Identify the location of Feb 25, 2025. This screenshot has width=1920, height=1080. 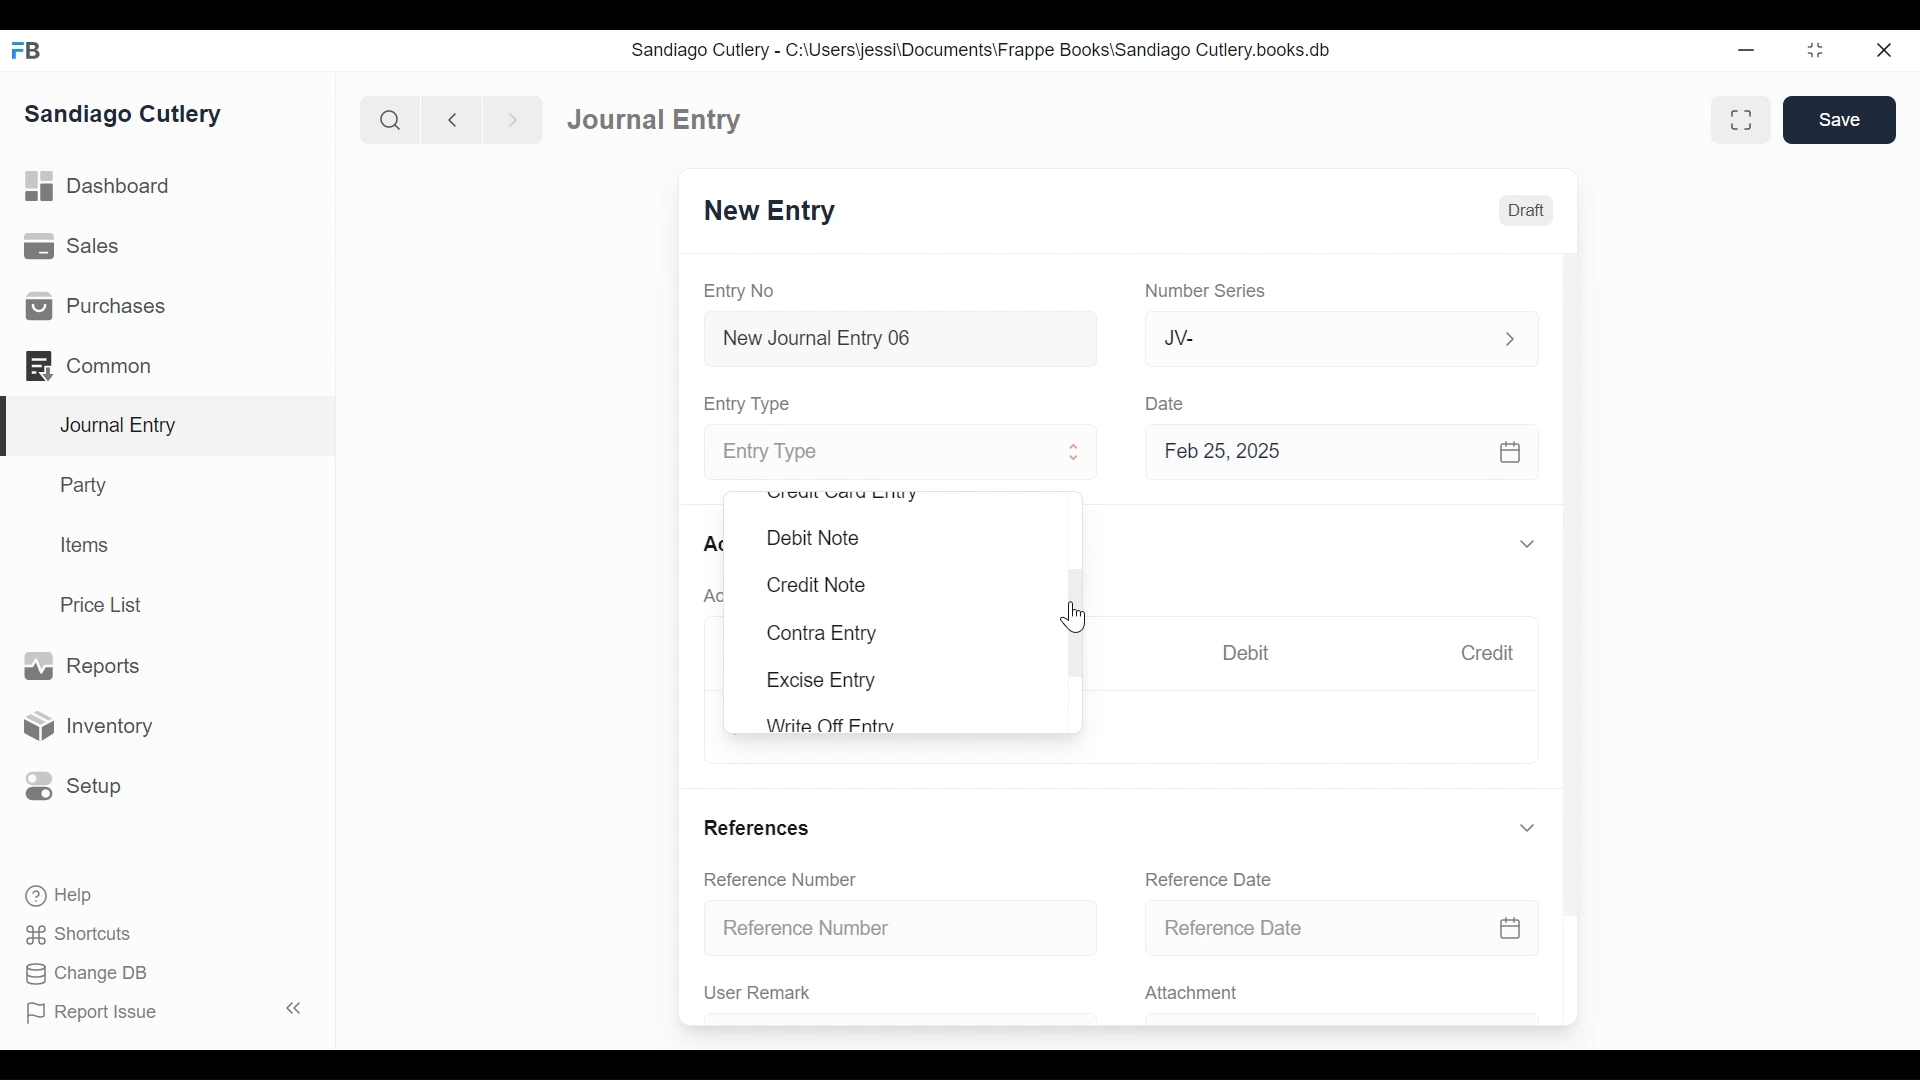
(1333, 451).